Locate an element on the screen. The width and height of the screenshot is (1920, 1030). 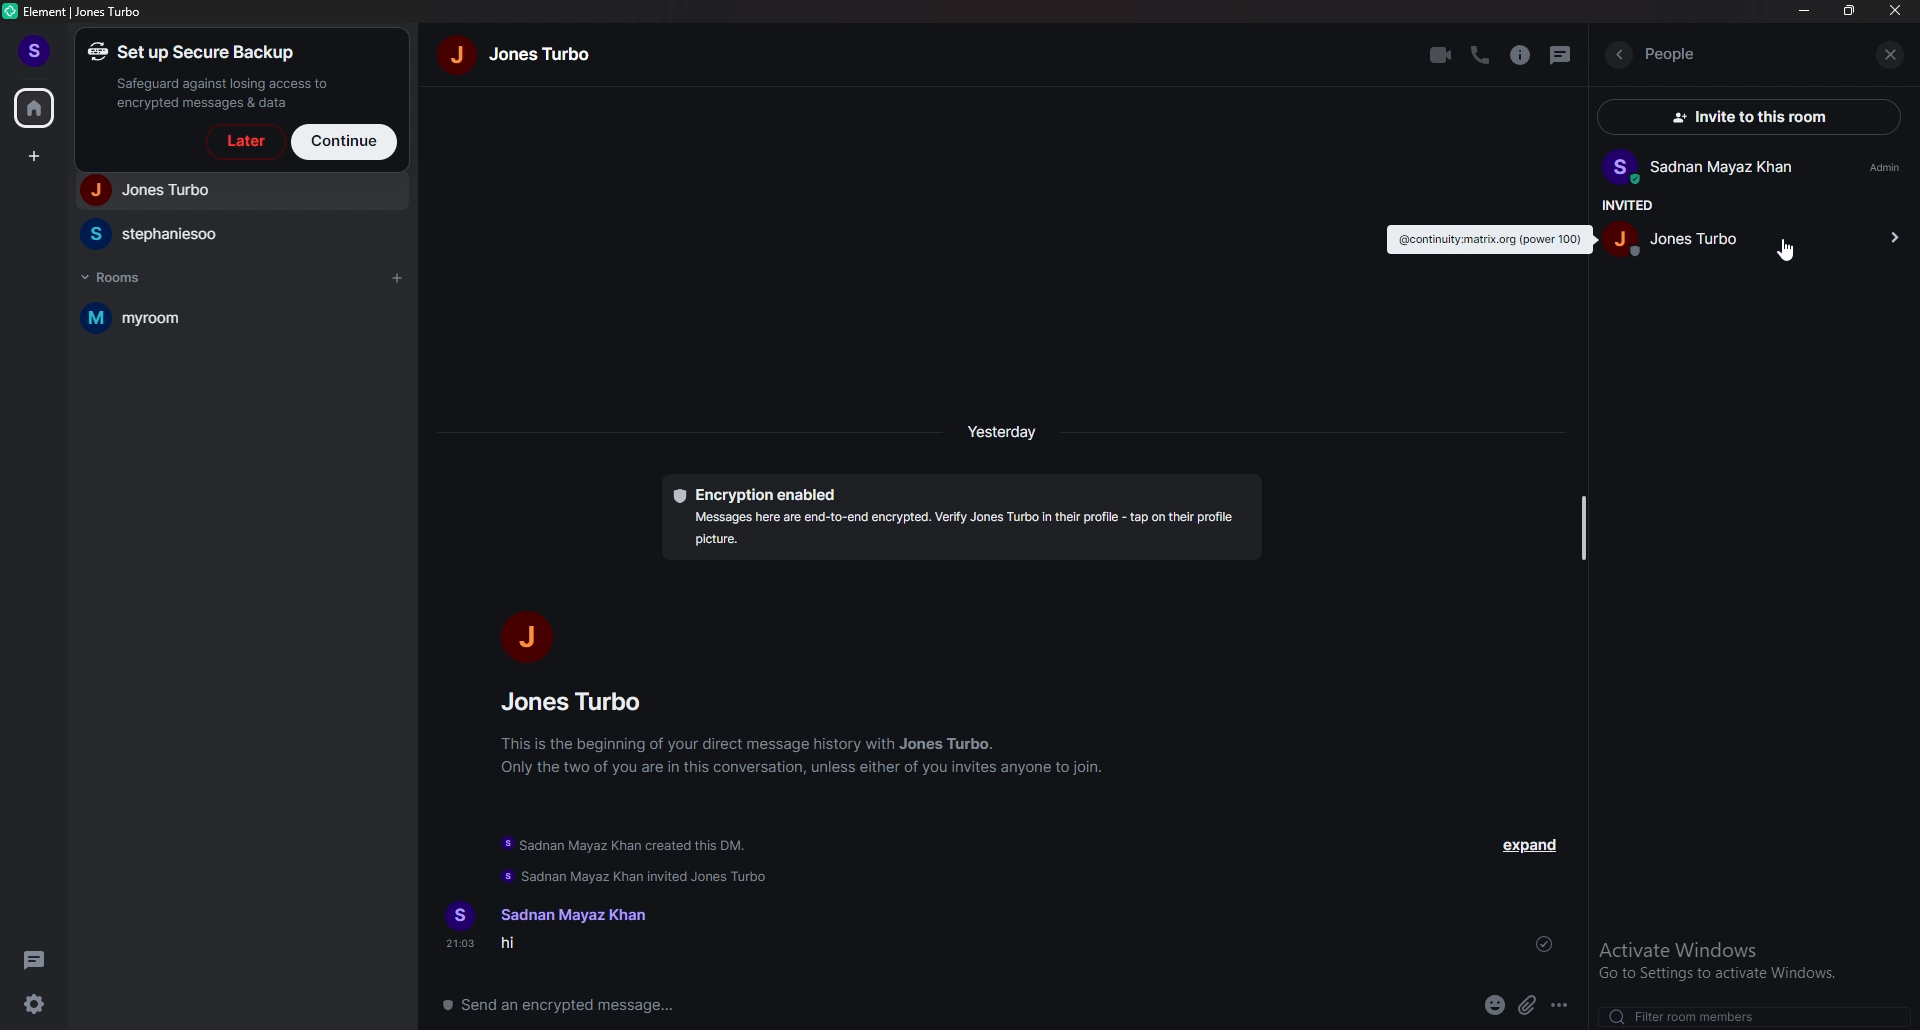
set up a secure backup is located at coordinates (214, 75).